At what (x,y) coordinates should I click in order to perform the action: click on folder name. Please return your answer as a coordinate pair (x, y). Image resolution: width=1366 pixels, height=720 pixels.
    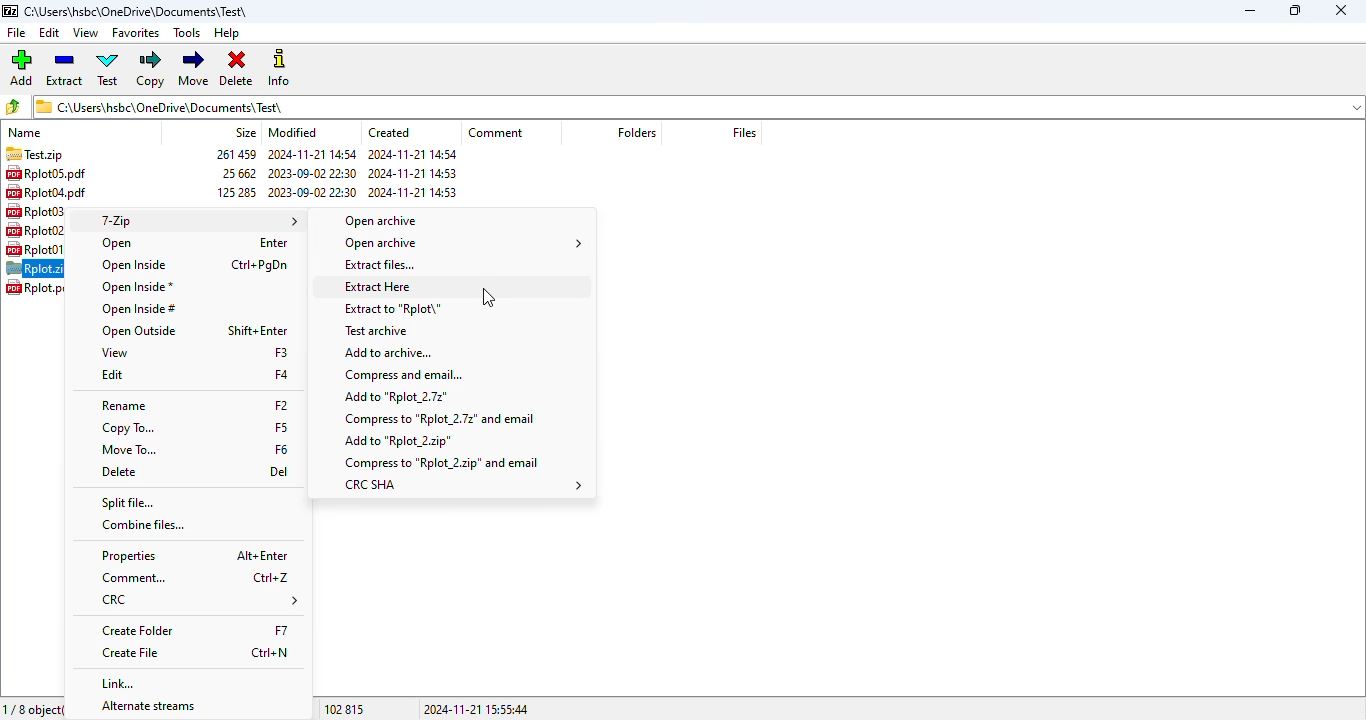
    Looking at the image, I should click on (139, 11).